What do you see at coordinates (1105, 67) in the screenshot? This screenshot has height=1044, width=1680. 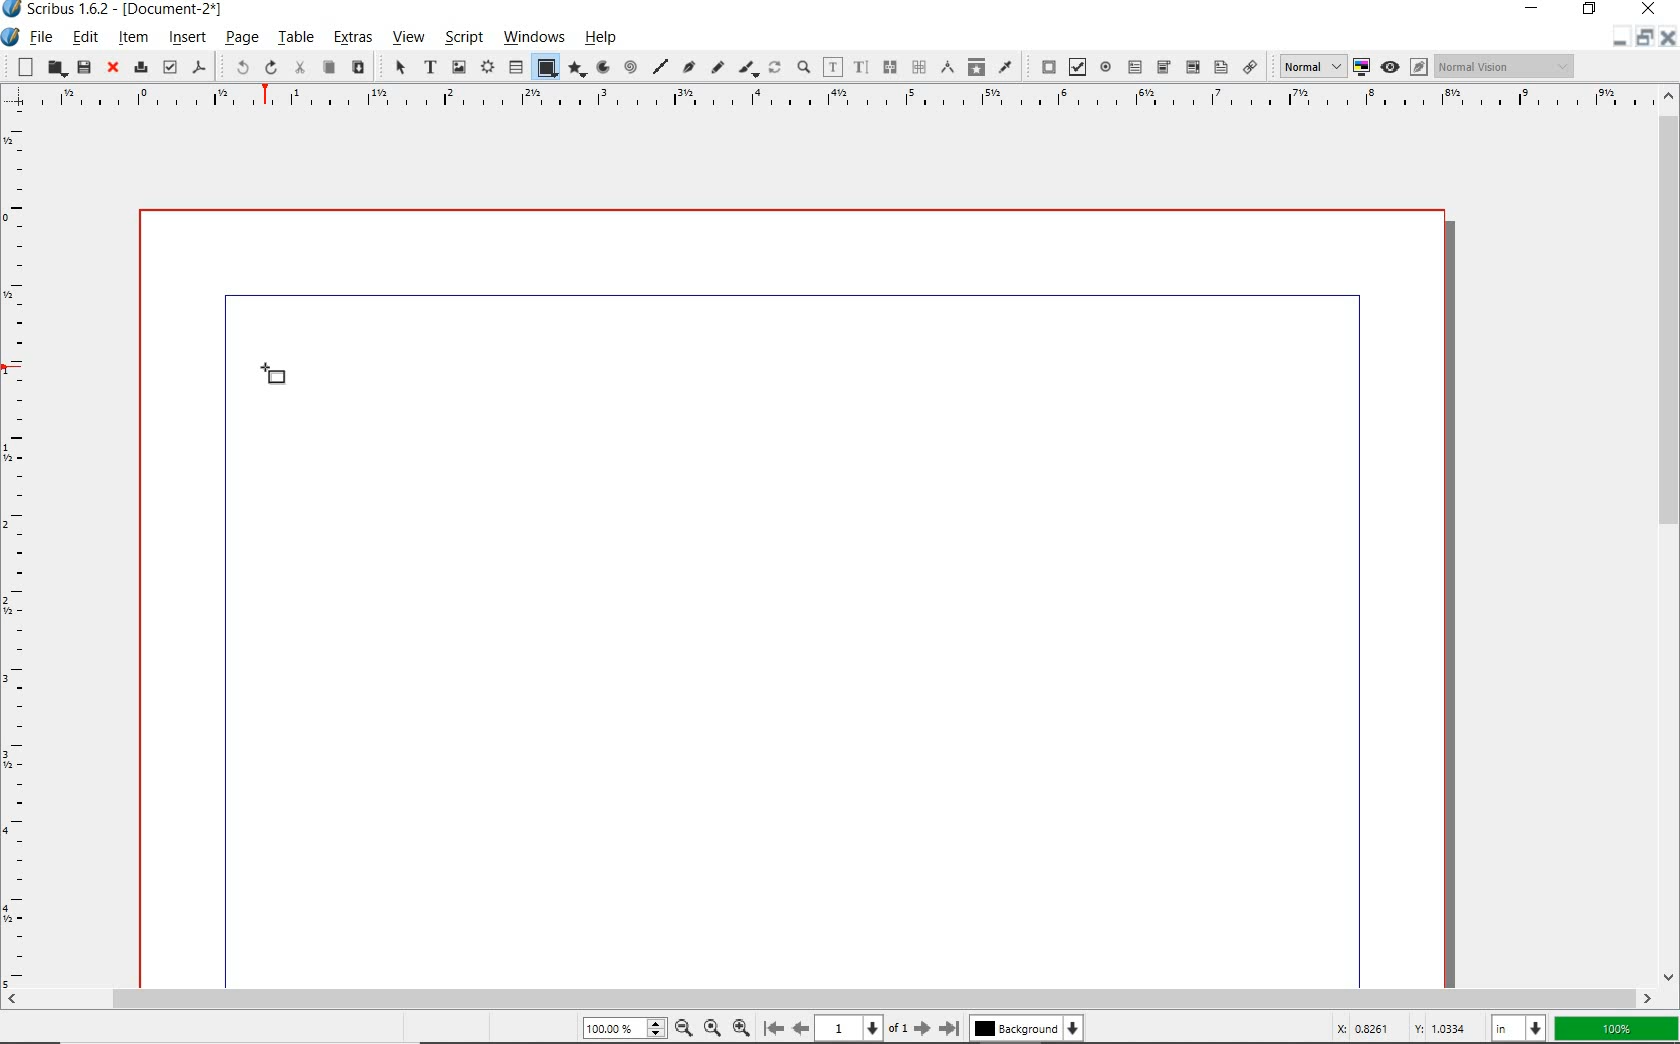 I see `pdf radio button` at bounding box center [1105, 67].